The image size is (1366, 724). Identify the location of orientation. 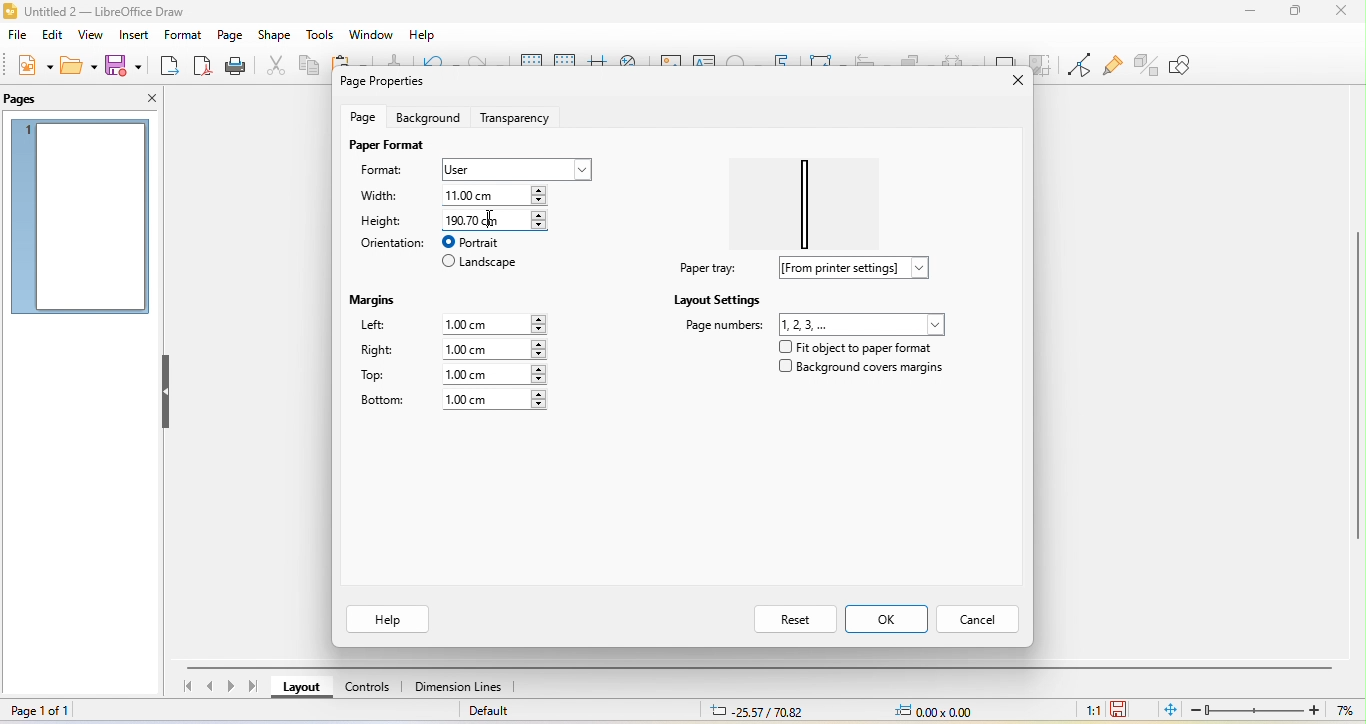
(390, 243).